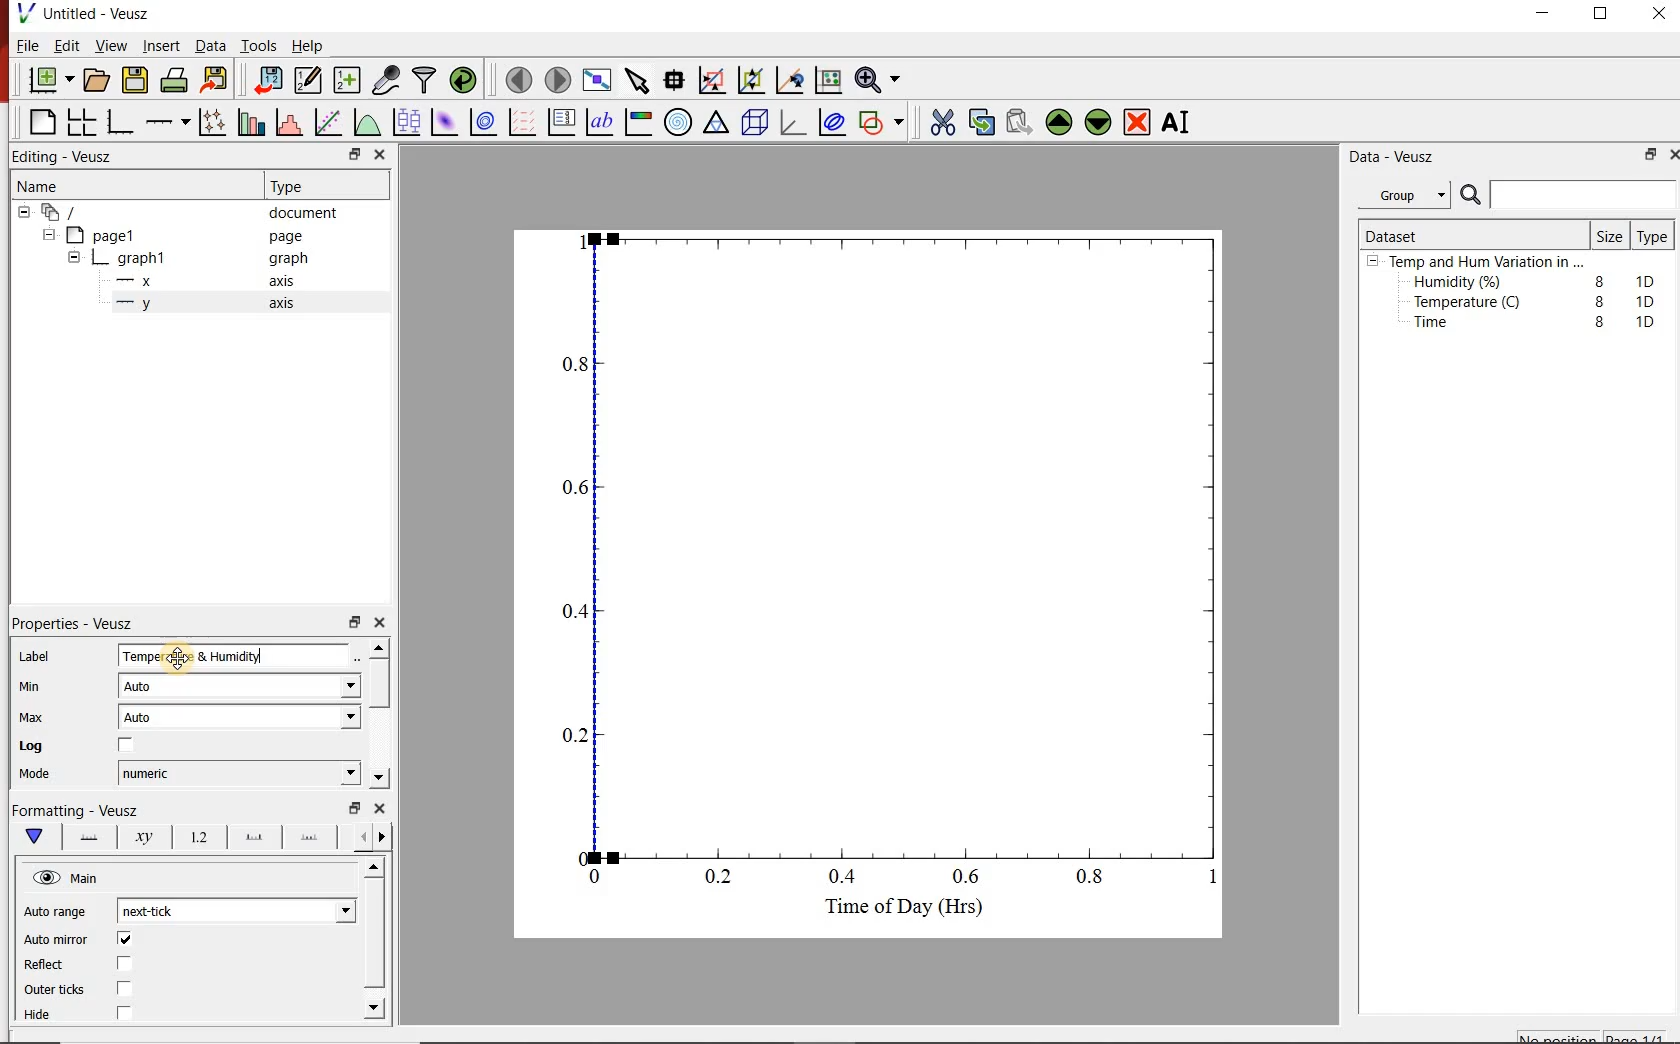  What do you see at coordinates (145, 840) in the screenshot?
I see `axis label` at bounding box center [145, 840].